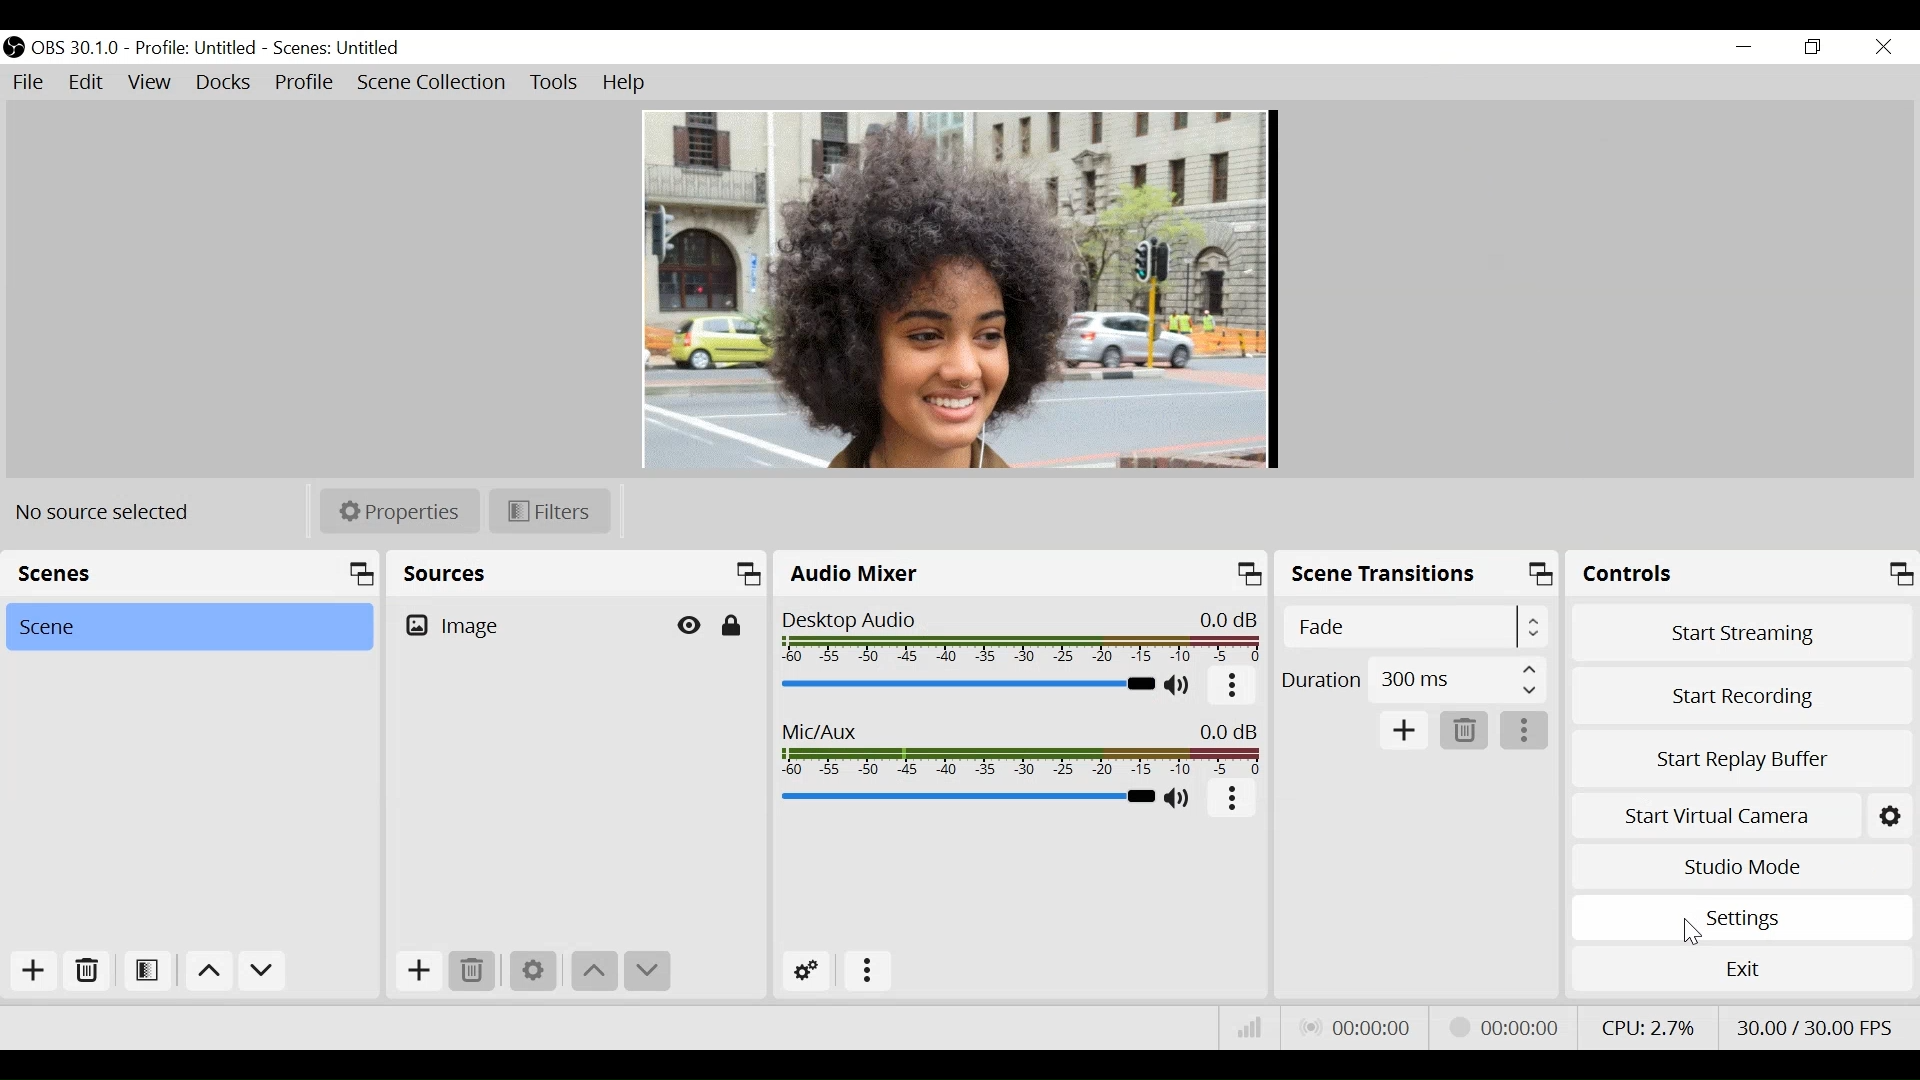 The height and width of the screenshot is (1080, 1920). I want to click on Delete, so click(87, 974).